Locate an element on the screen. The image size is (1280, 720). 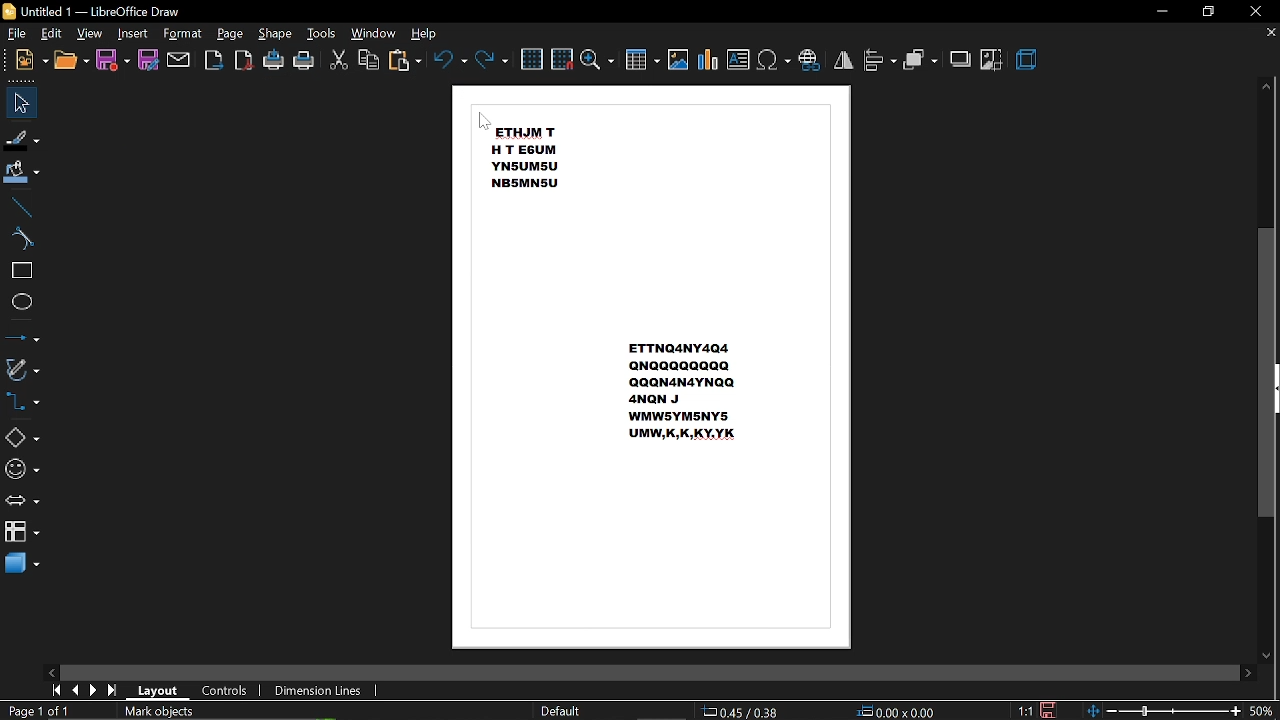
format is located at coordinates (183, 34).